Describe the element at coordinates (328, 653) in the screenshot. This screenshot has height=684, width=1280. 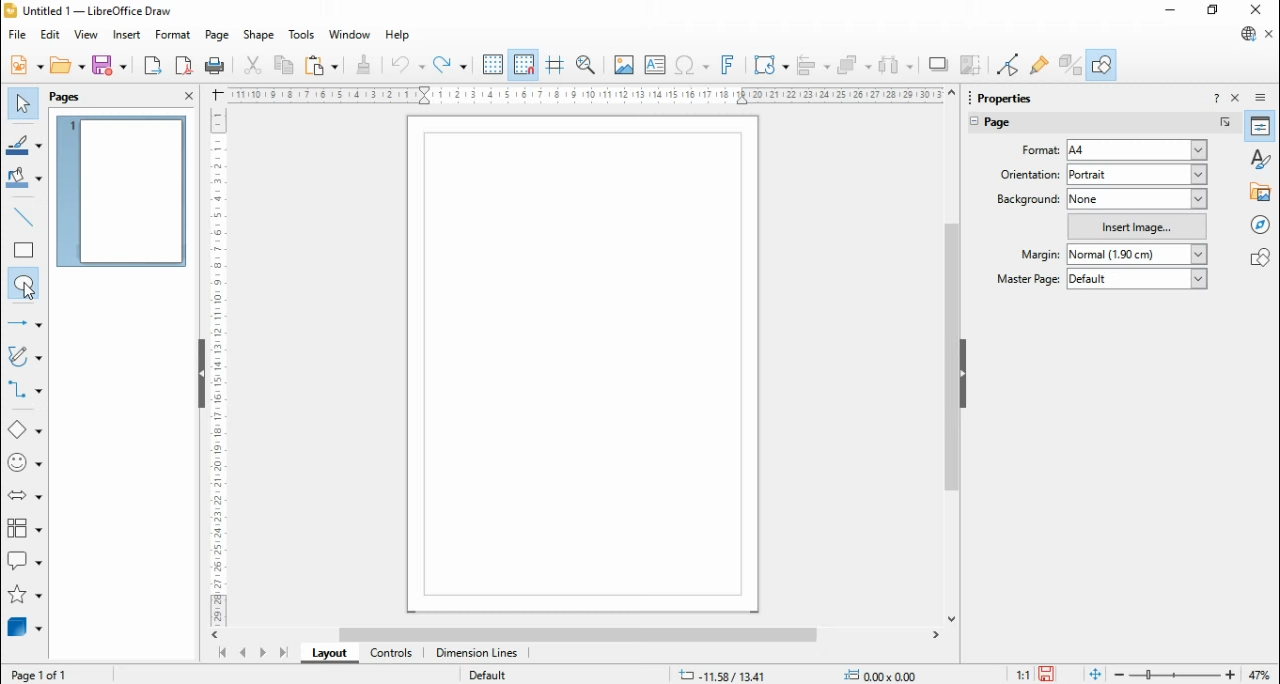
I see `layout` at that location.